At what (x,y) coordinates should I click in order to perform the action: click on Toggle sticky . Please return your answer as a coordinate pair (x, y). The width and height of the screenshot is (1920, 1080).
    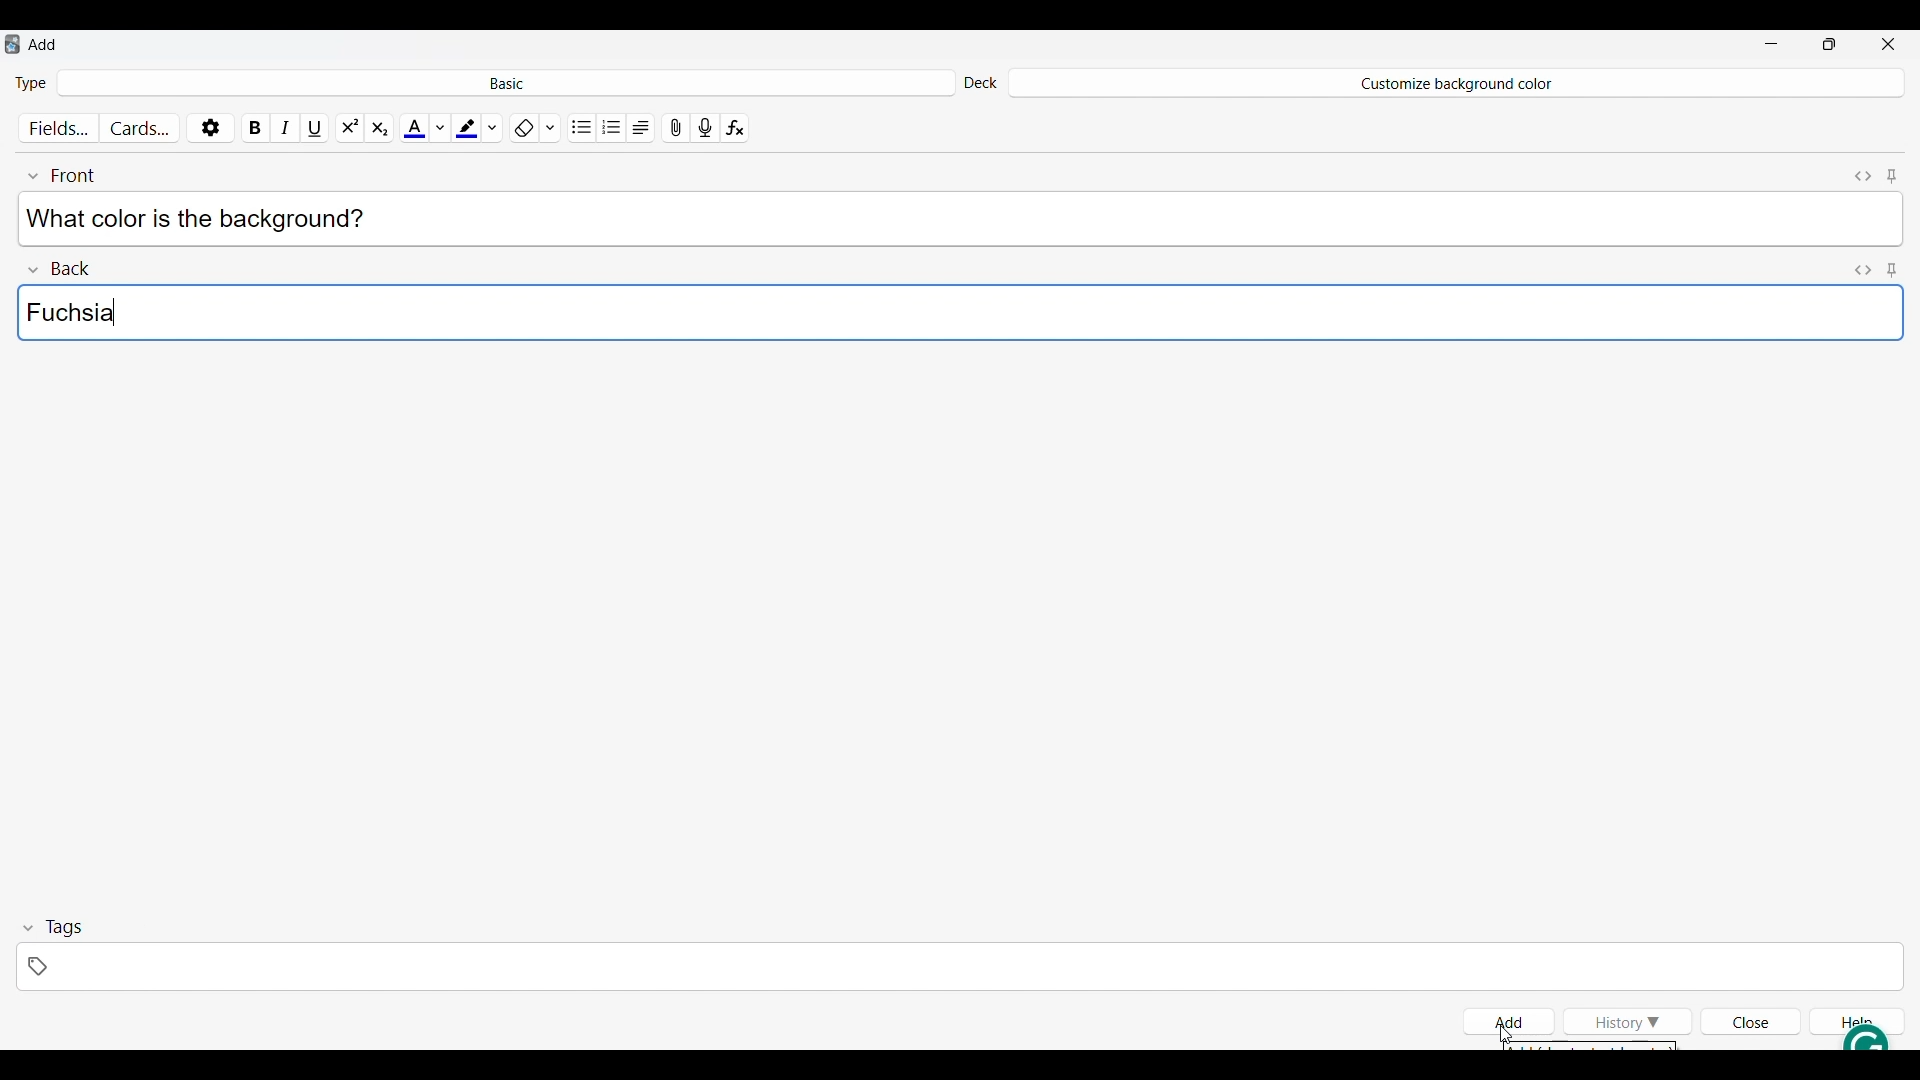
    Looking at the image, I should click on (1891, 174).